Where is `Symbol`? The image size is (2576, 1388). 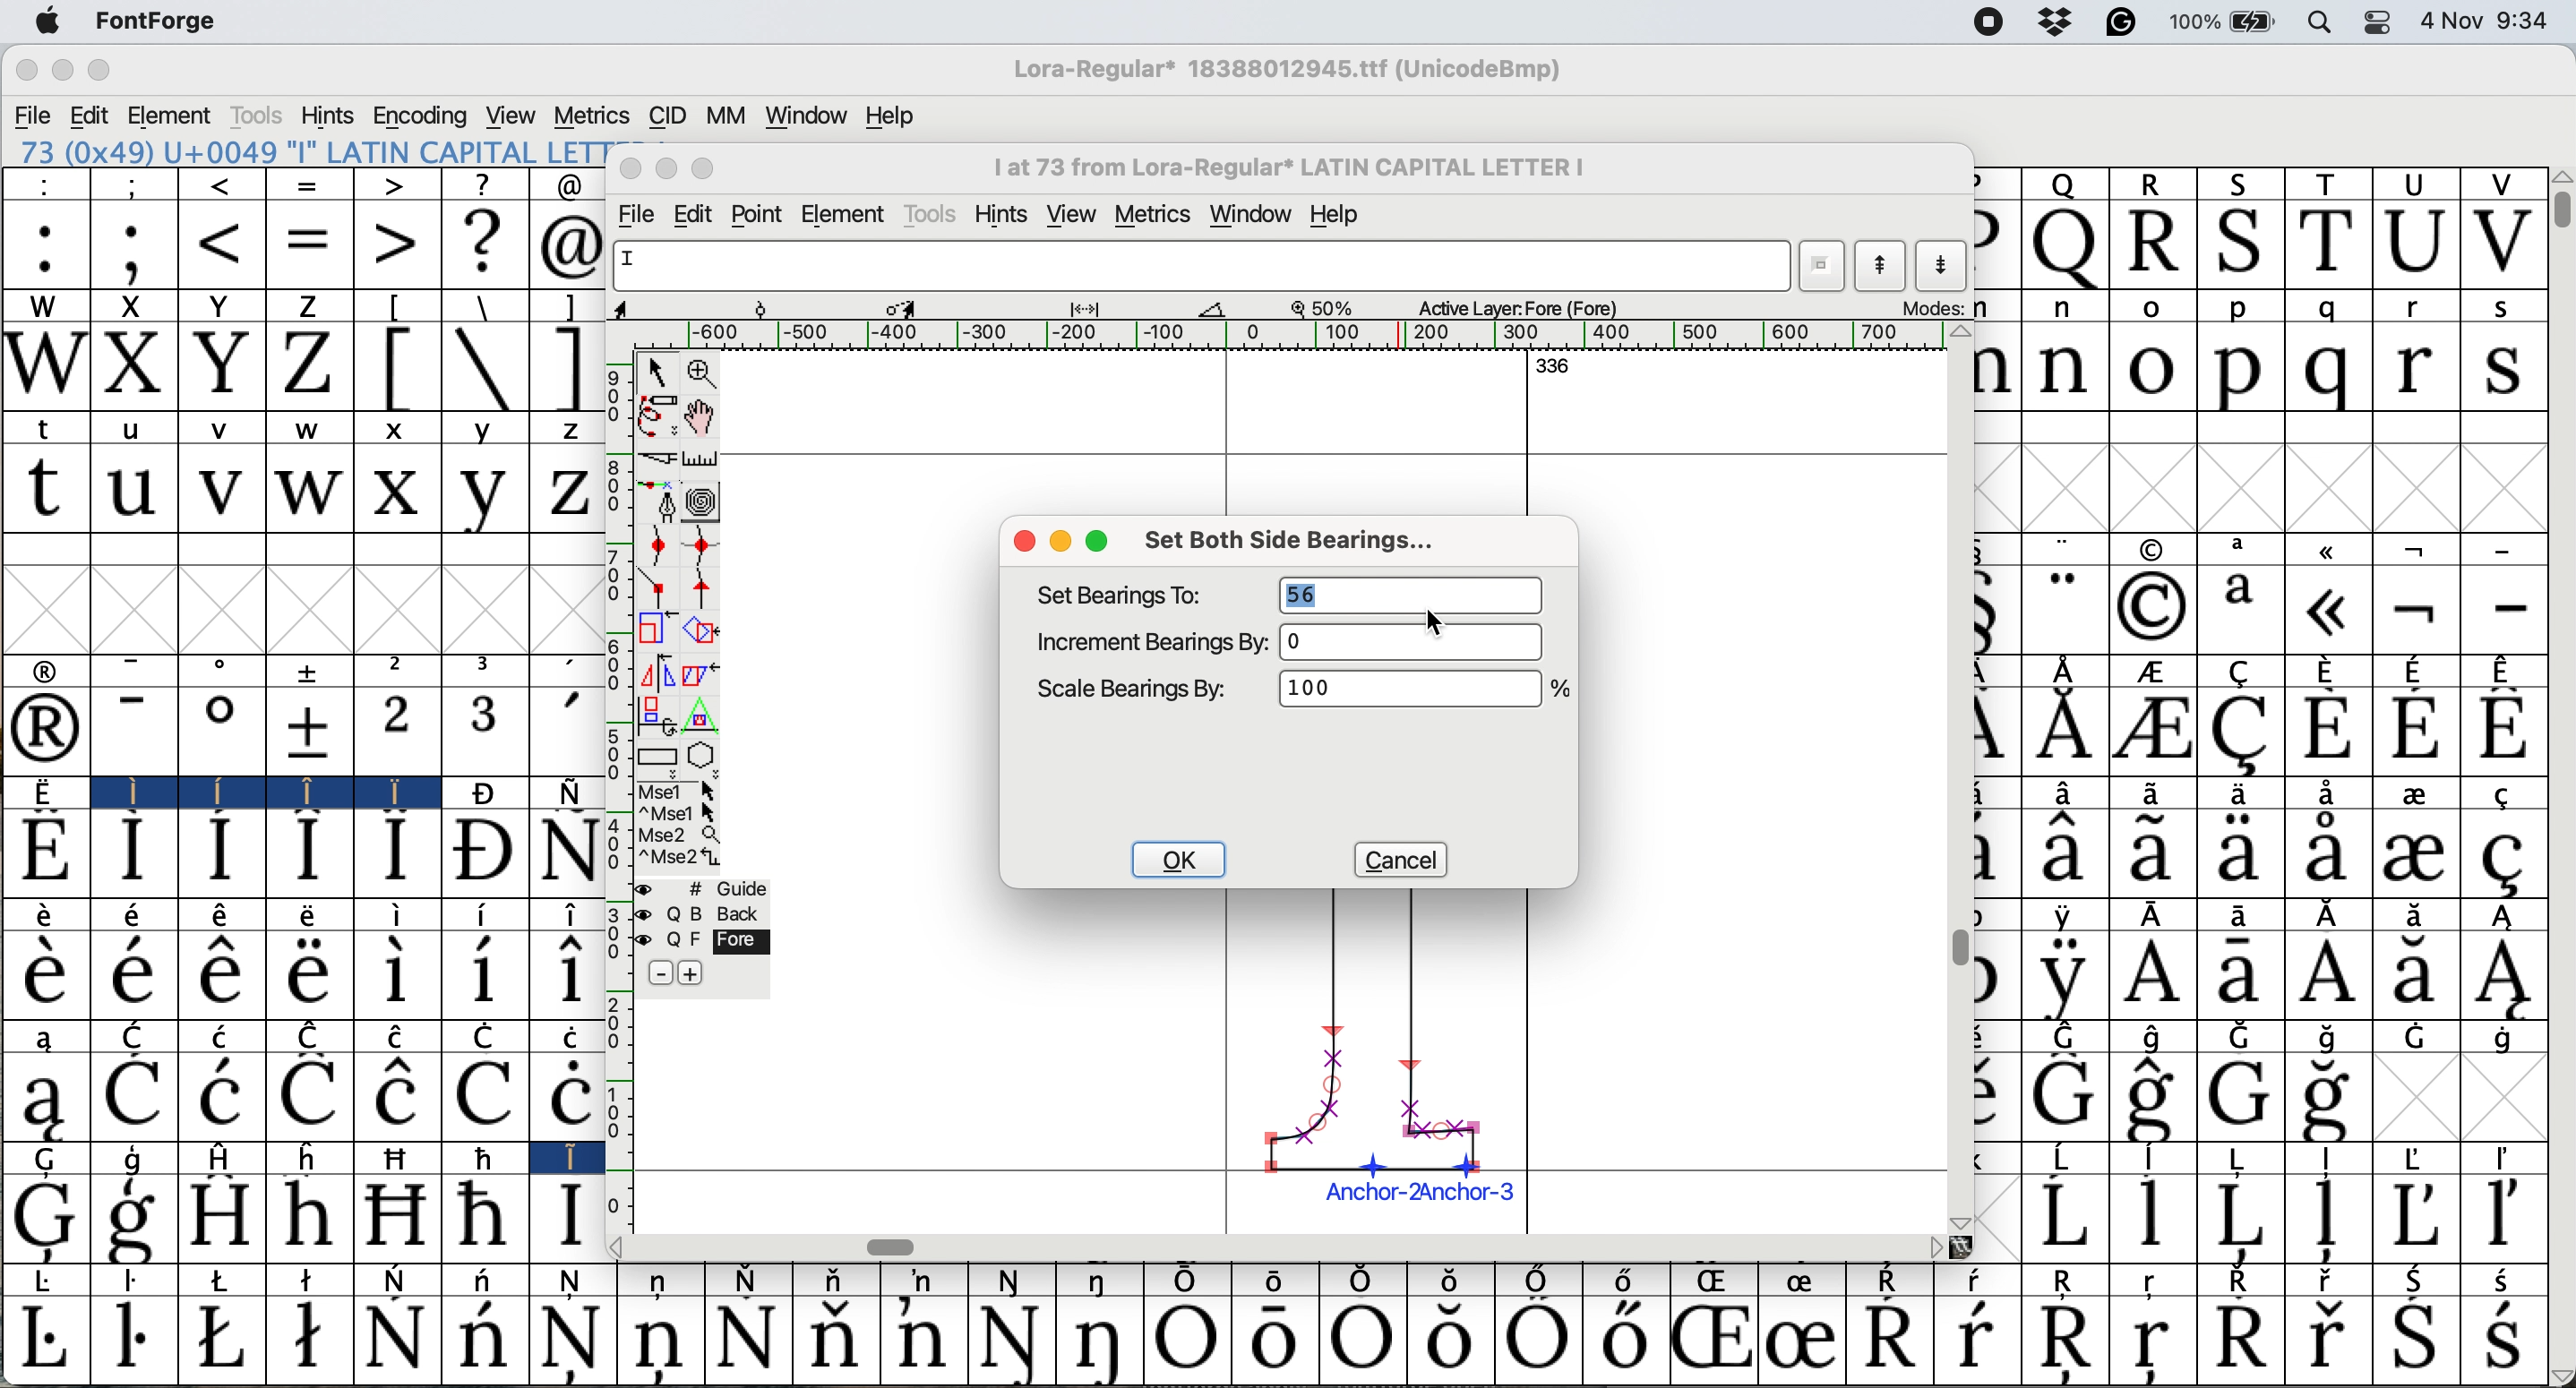 Symbol is located at coordinates (1099, 1283).